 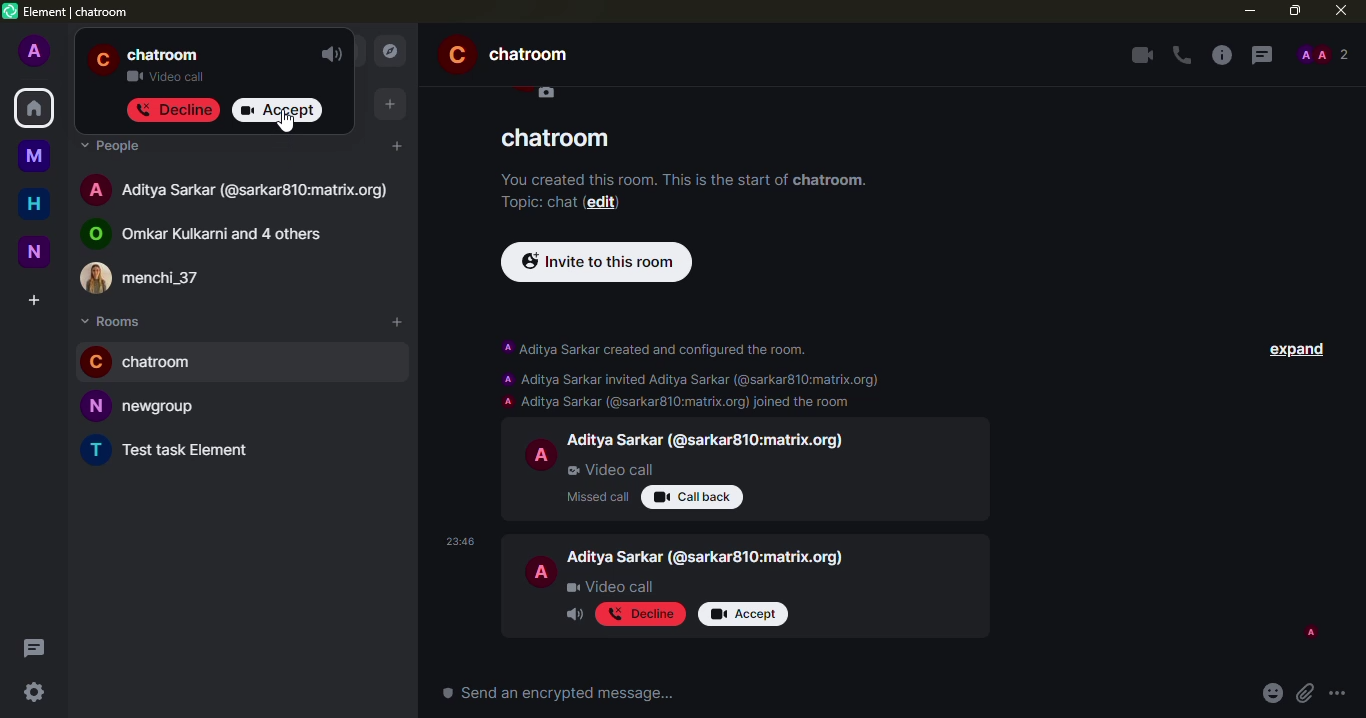 What do you see at coordinates (1138, 55) in the screenshot?
I see `video call` at bounding box center [1138, 55].